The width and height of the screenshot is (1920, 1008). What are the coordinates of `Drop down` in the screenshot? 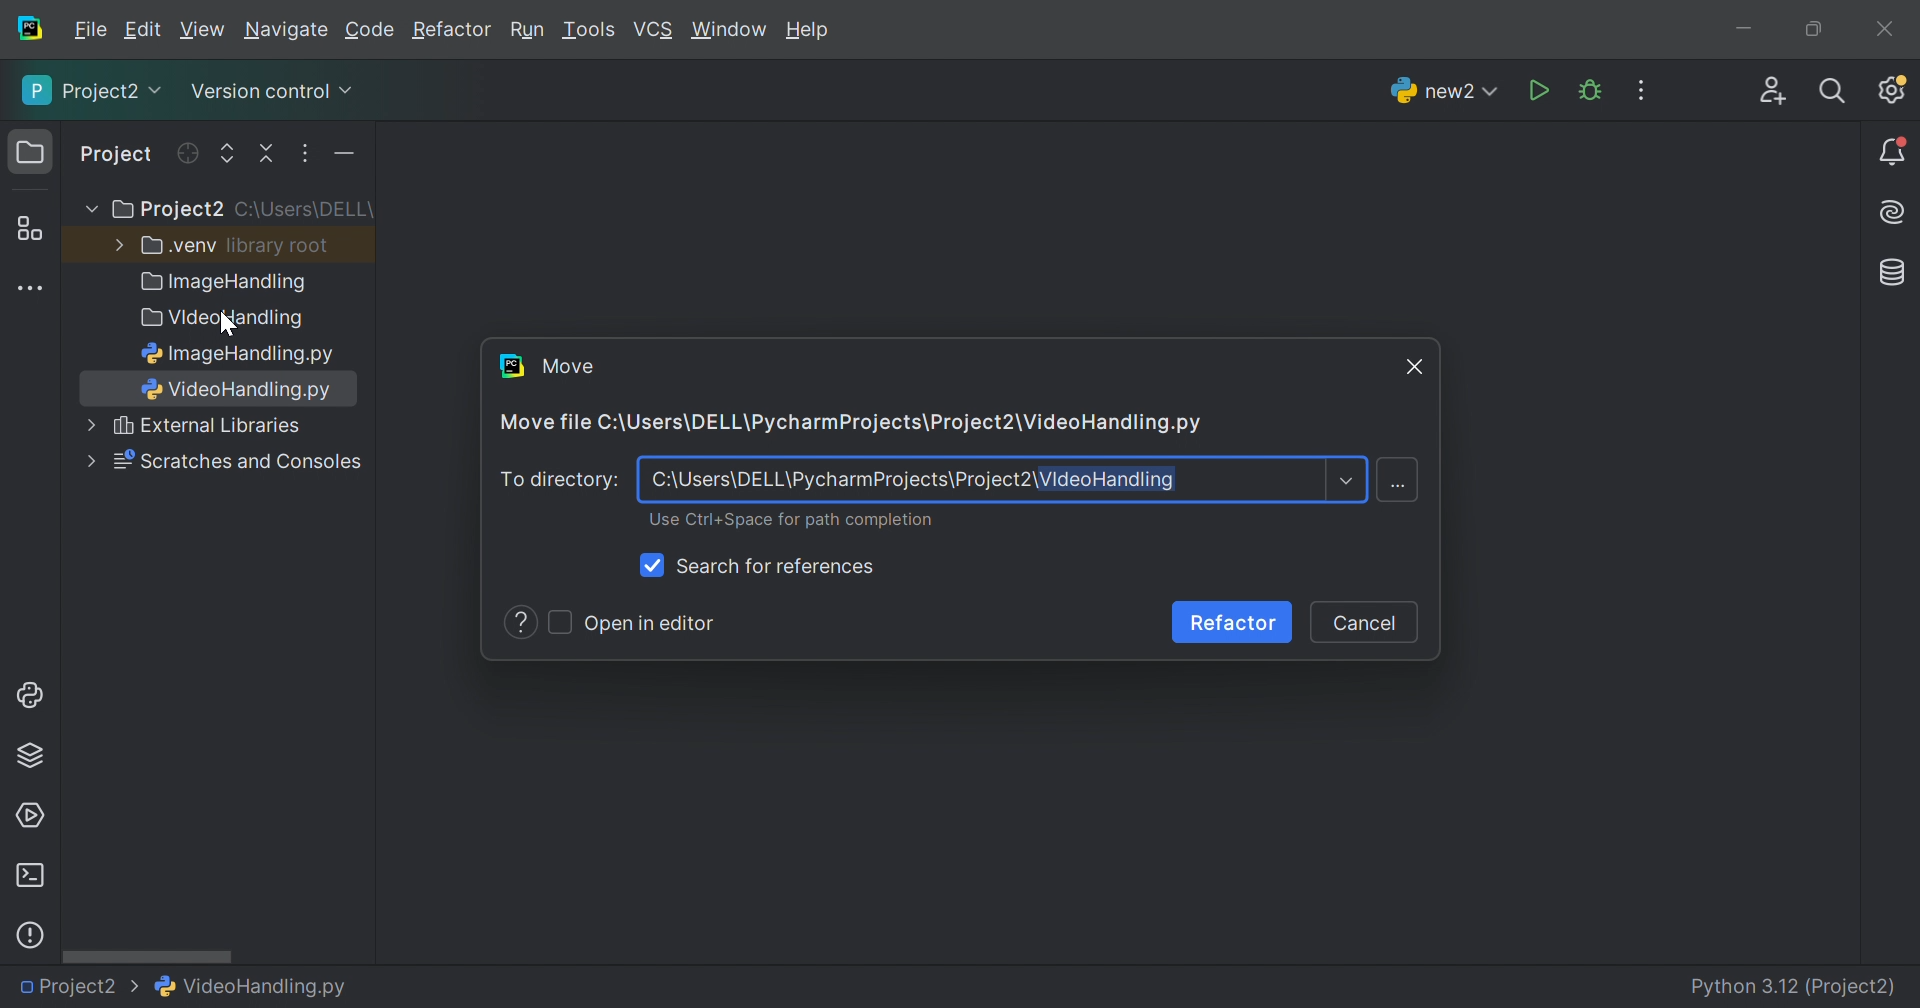 It's located at (1345, 483).